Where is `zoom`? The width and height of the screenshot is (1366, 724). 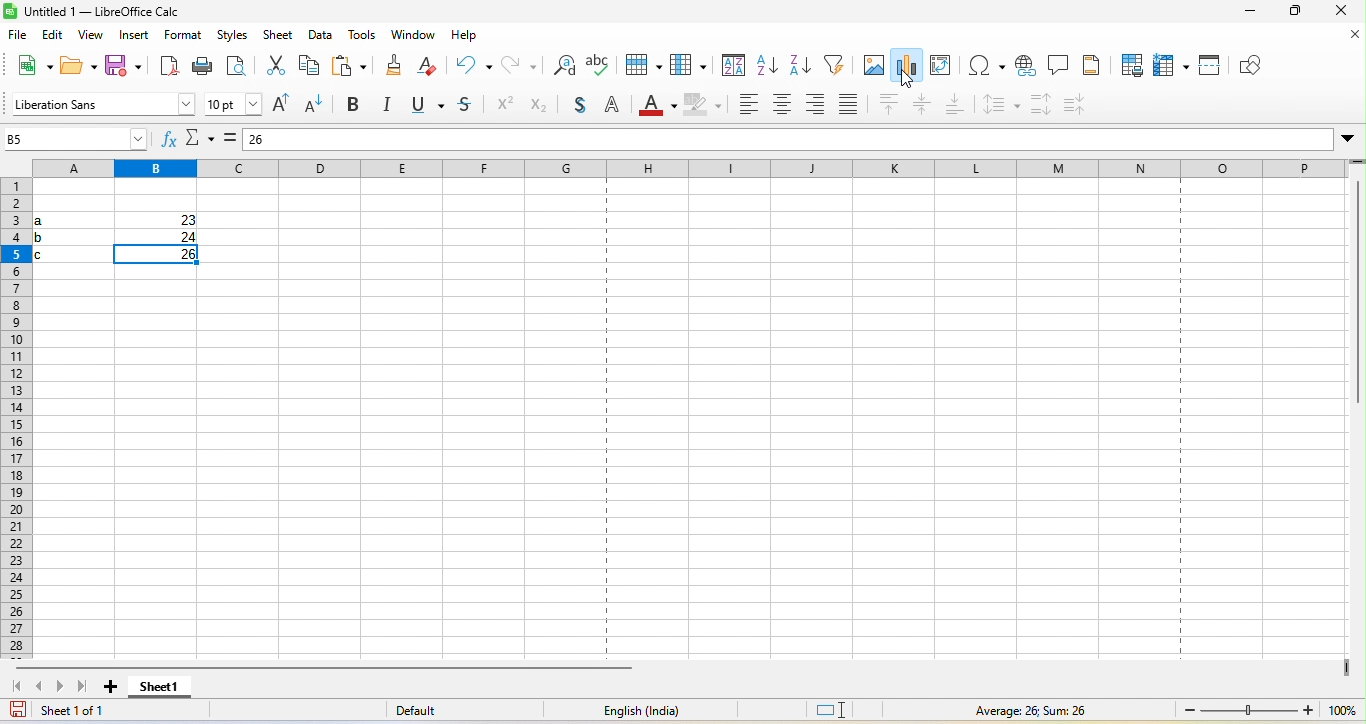 zoom is located at coordinates (1264, 710).